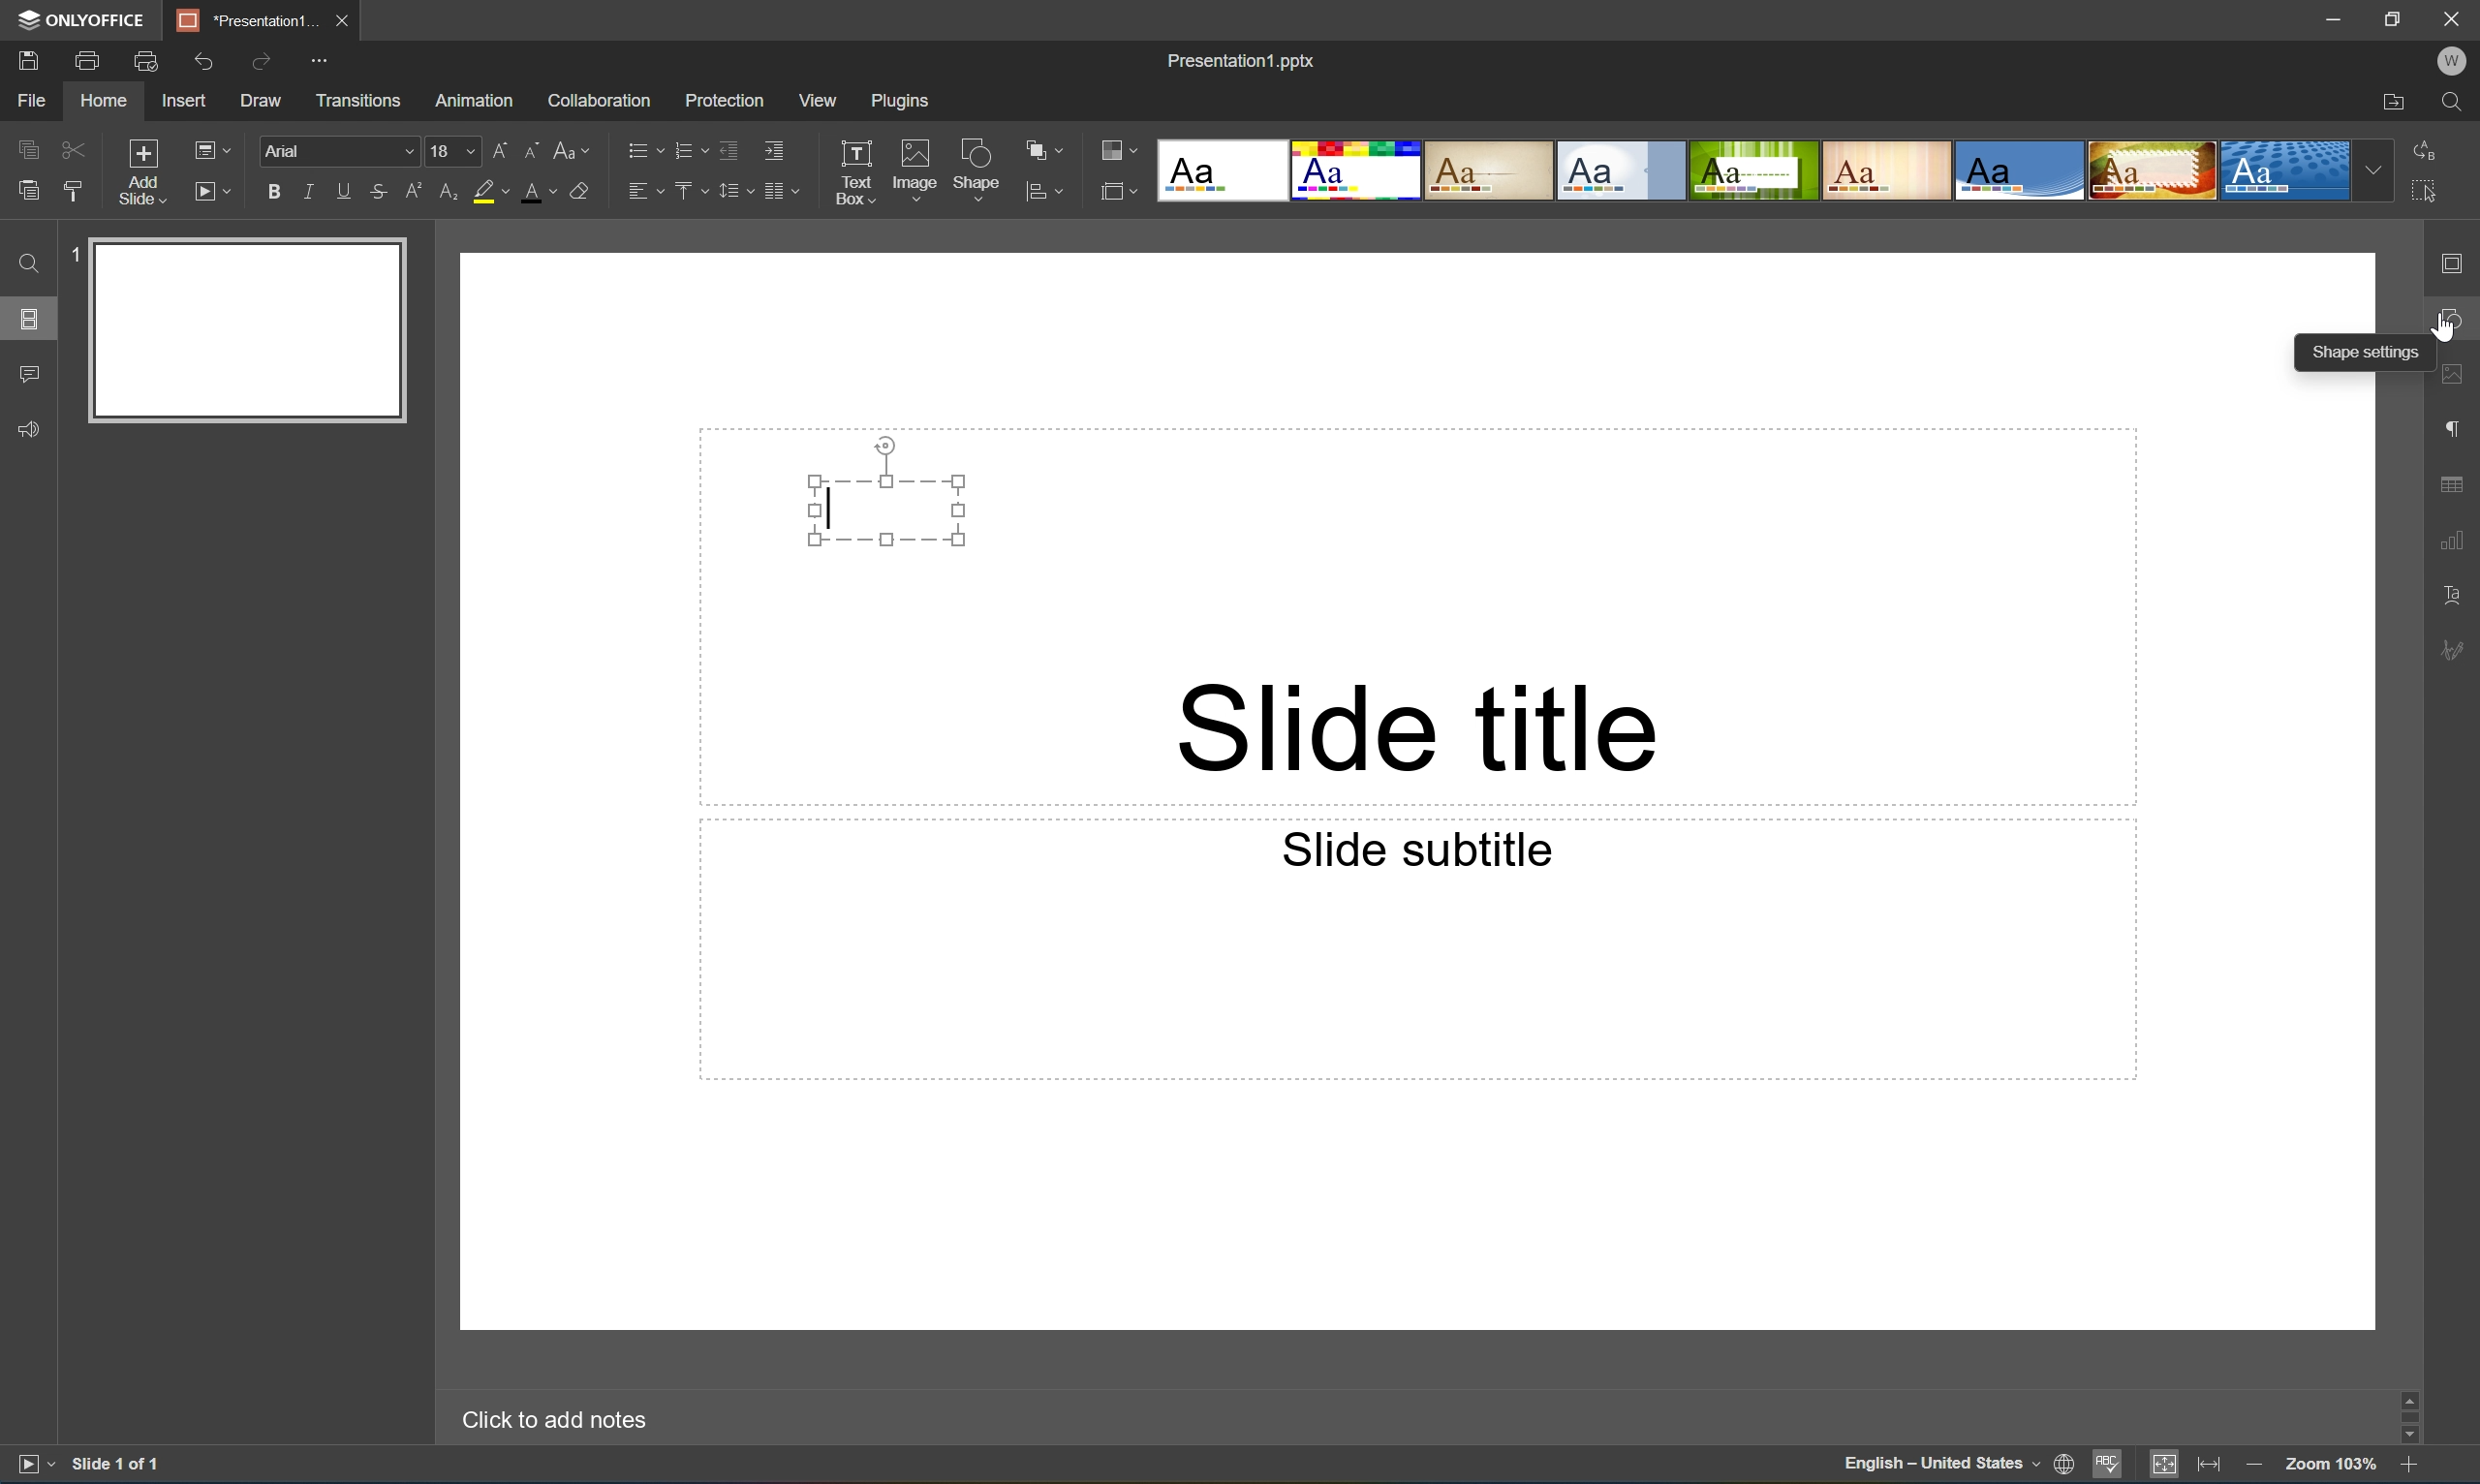  Describe the element at coordinates (2455, 485) in the screenshot. I see `table settings` at that location.